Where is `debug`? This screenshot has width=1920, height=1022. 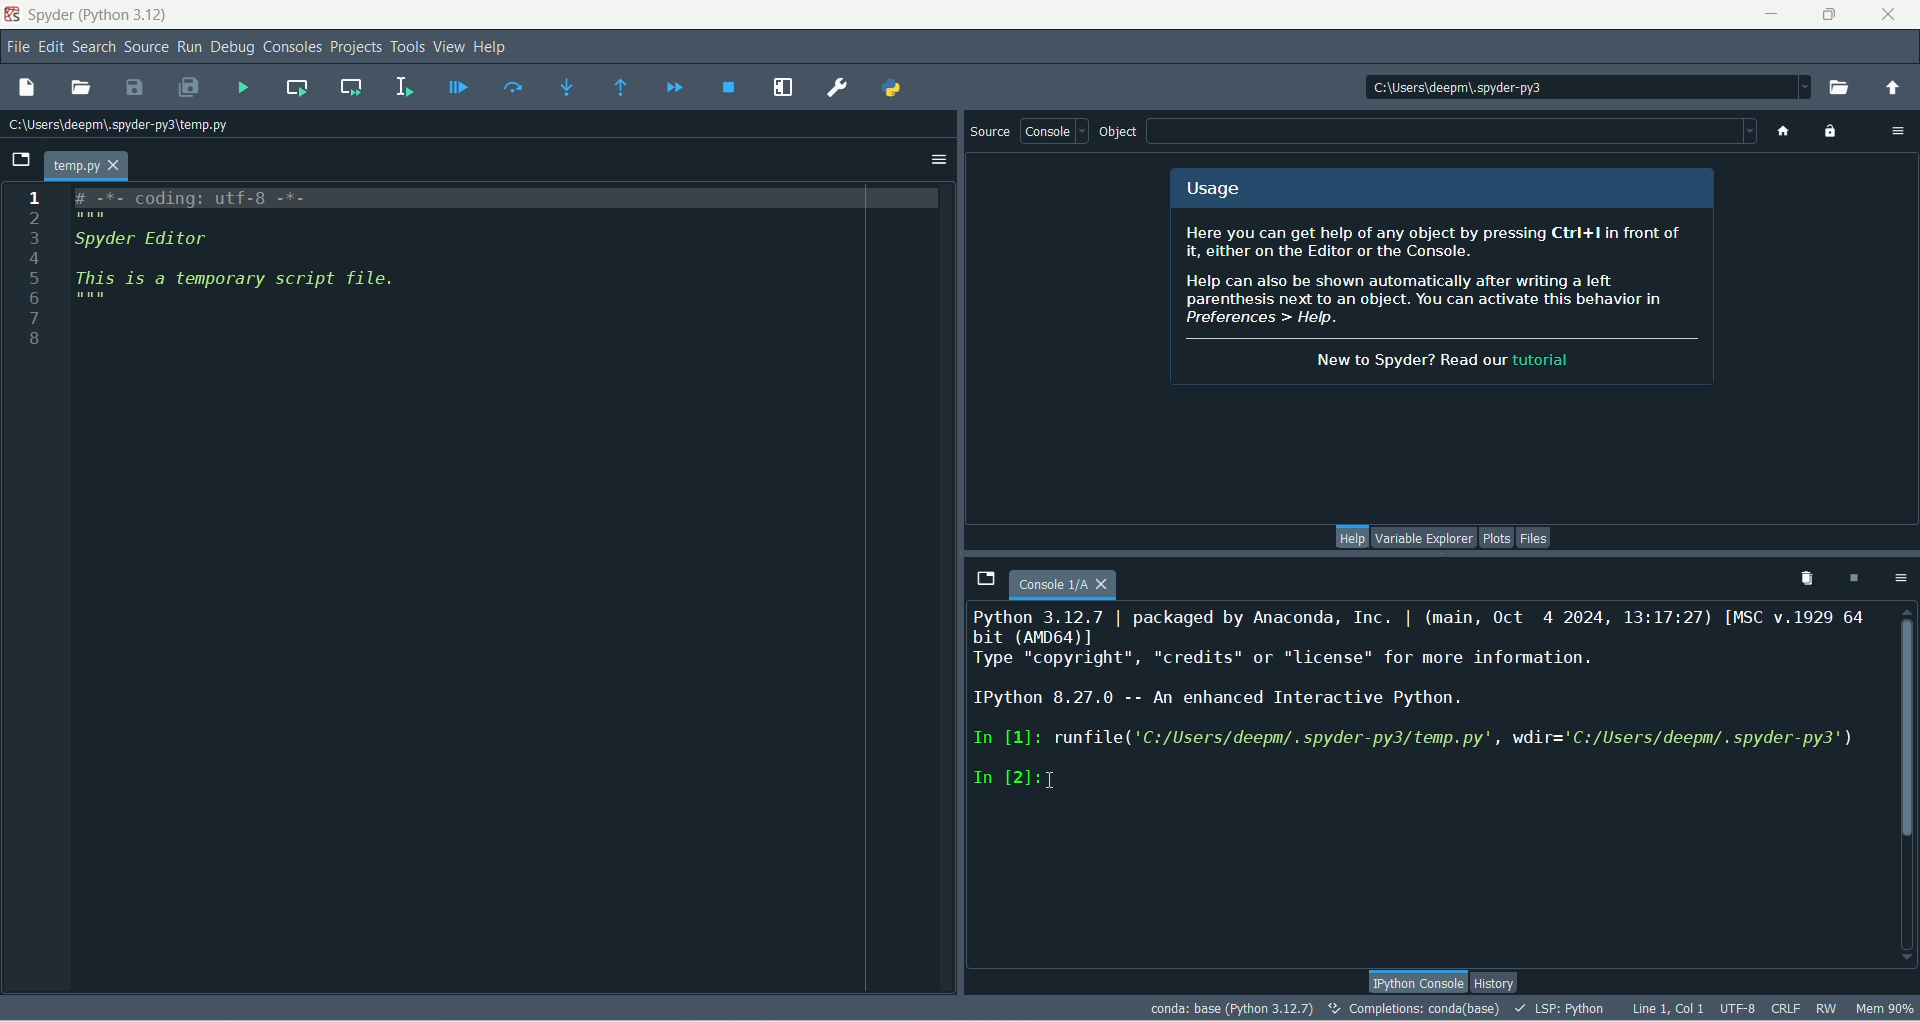 debug is located at coordinates (233, 48).